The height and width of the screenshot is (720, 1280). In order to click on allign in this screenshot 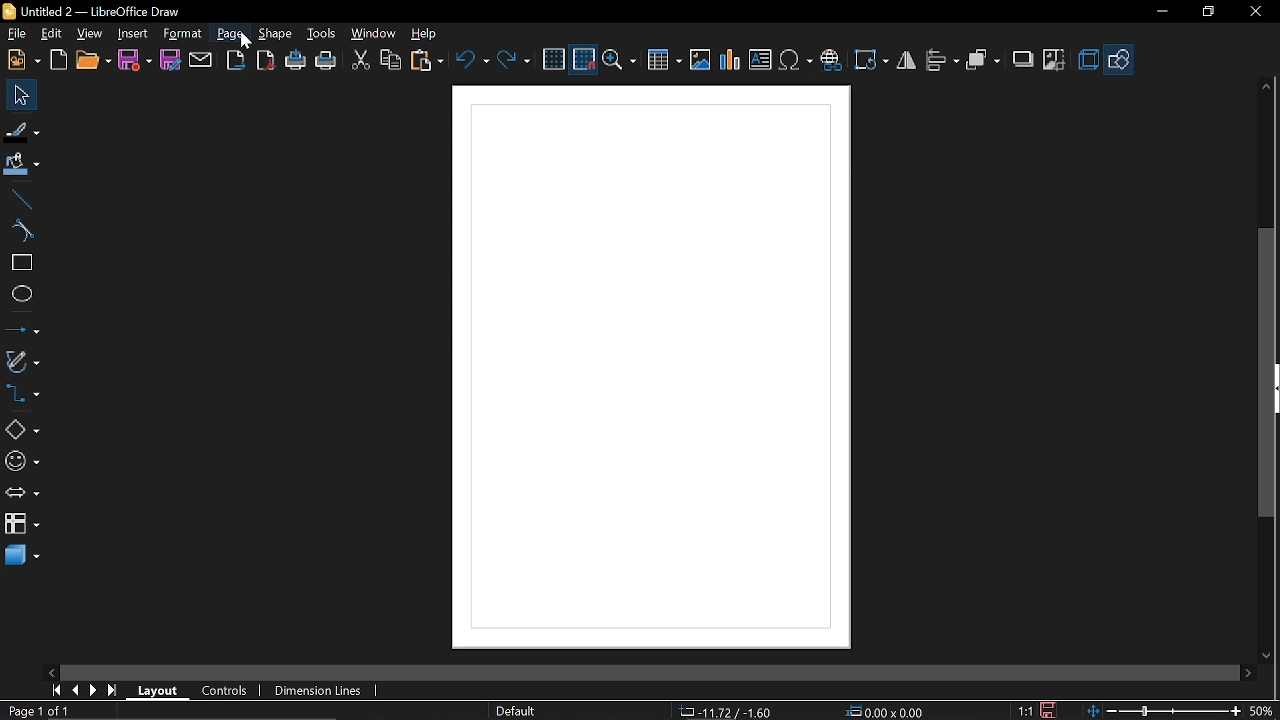, I will do `click(942, 62)`.